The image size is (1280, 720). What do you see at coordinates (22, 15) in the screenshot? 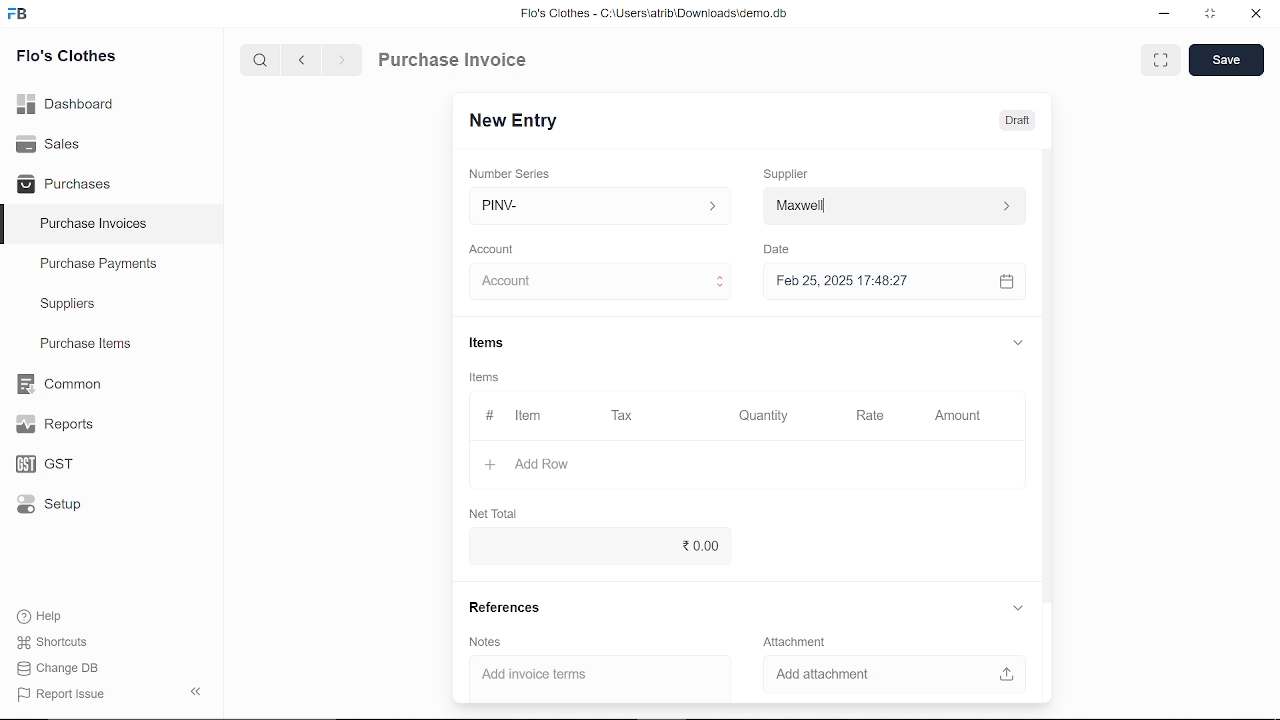
I see `frappe books logo` at bounding box center [22, 15].